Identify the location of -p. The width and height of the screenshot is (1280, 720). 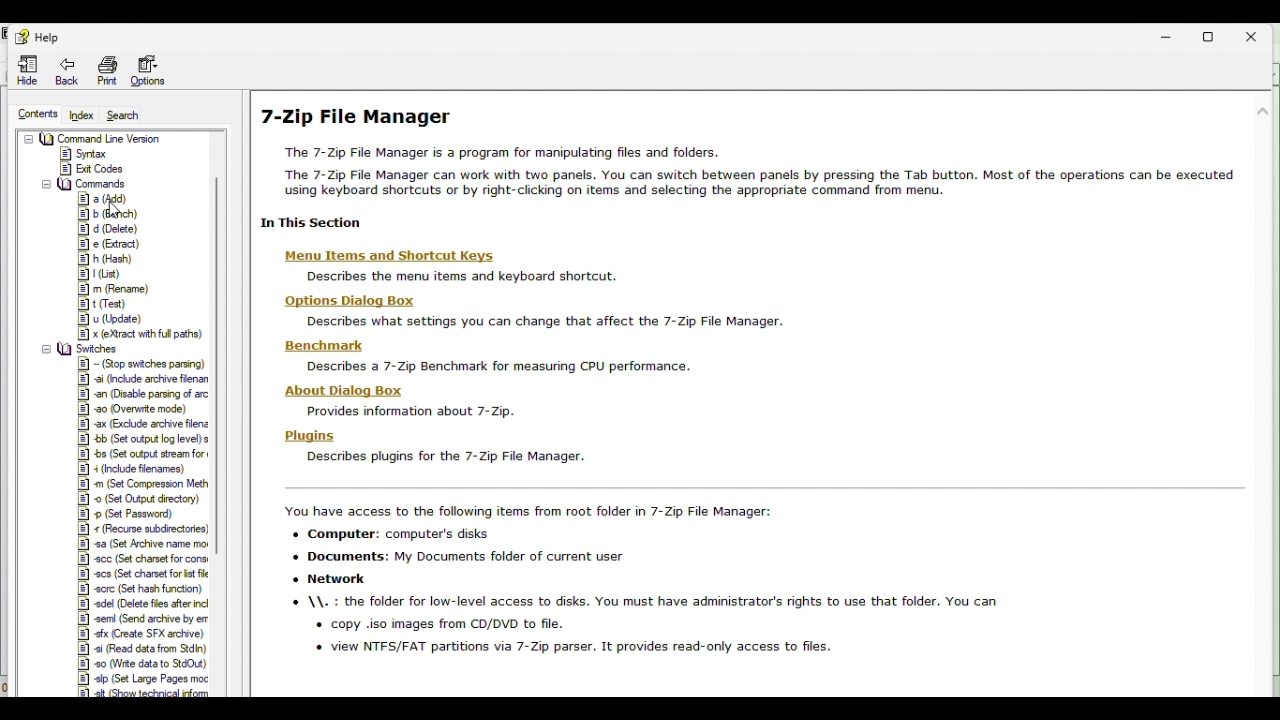
(137, 513).